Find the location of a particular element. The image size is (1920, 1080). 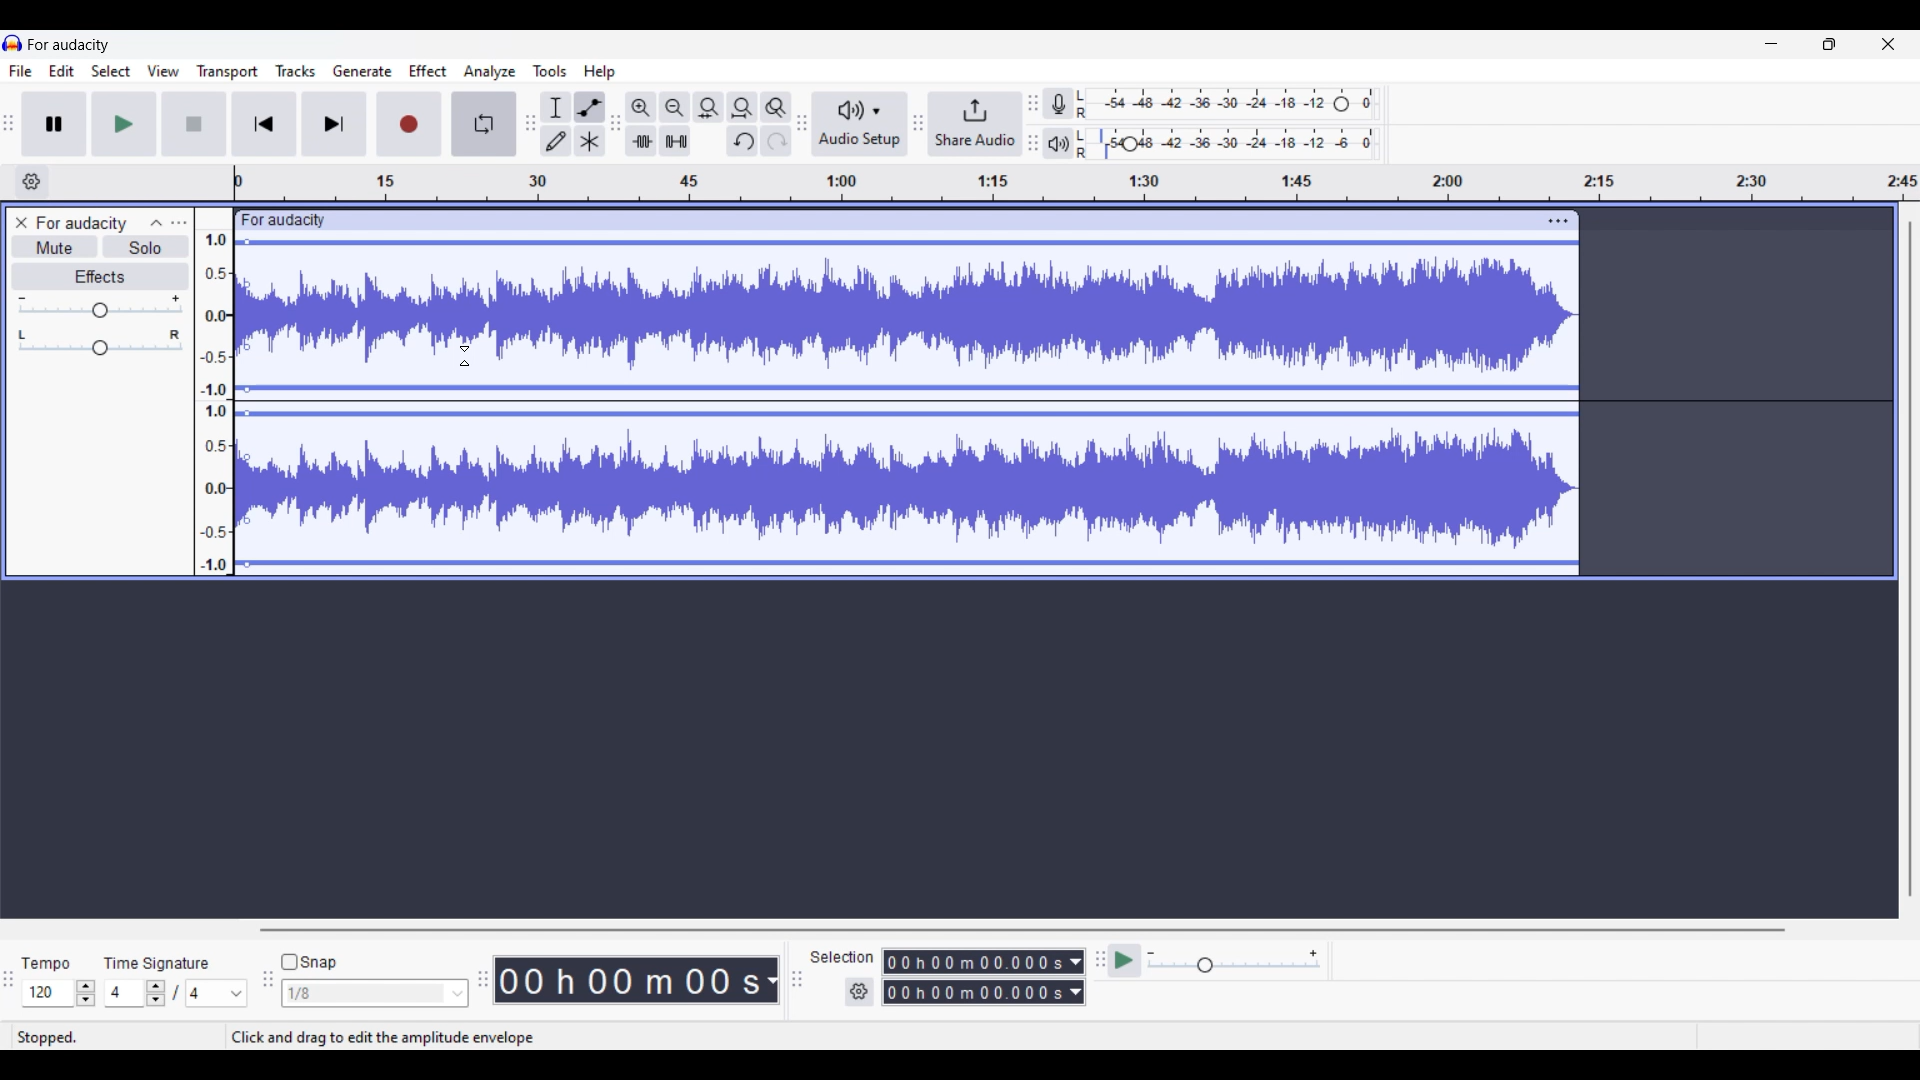

Collapse is located at coordinates (157, 223).